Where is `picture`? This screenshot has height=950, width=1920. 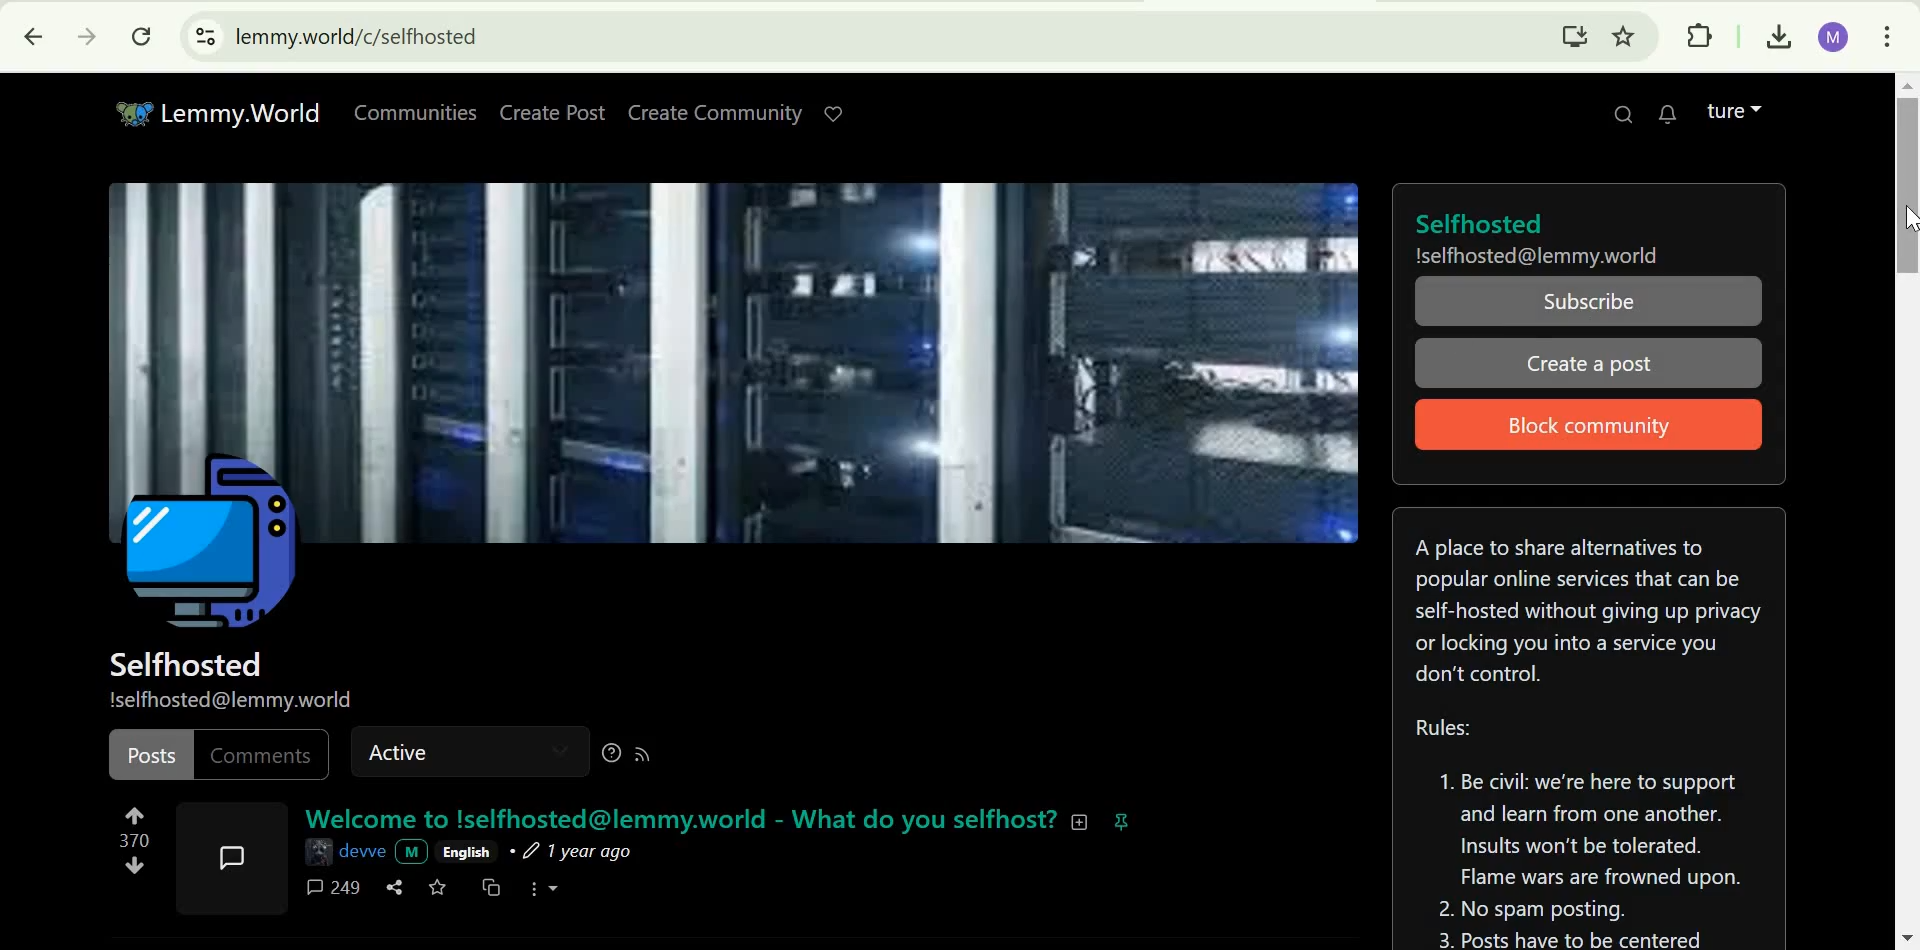 picture is located at coordinates (315, 851).